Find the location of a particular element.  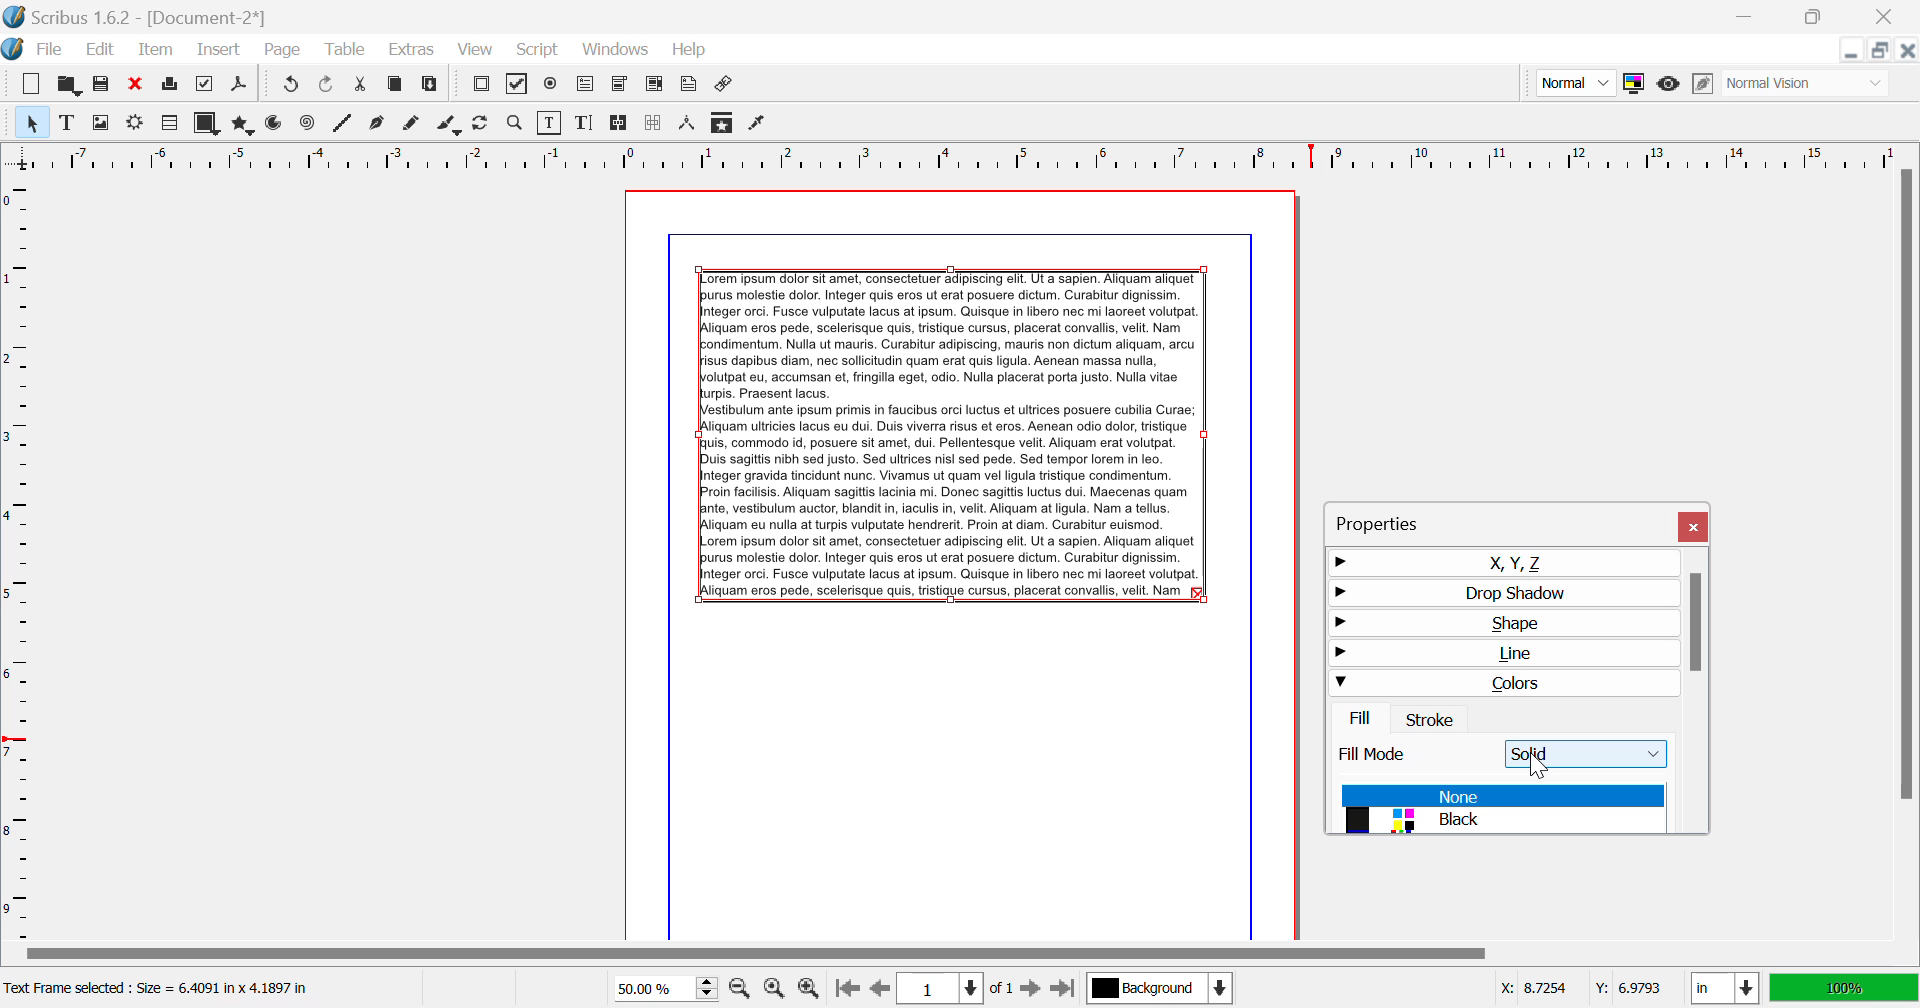

Edit in Preview Mode is located at coordinates (1705, 84).